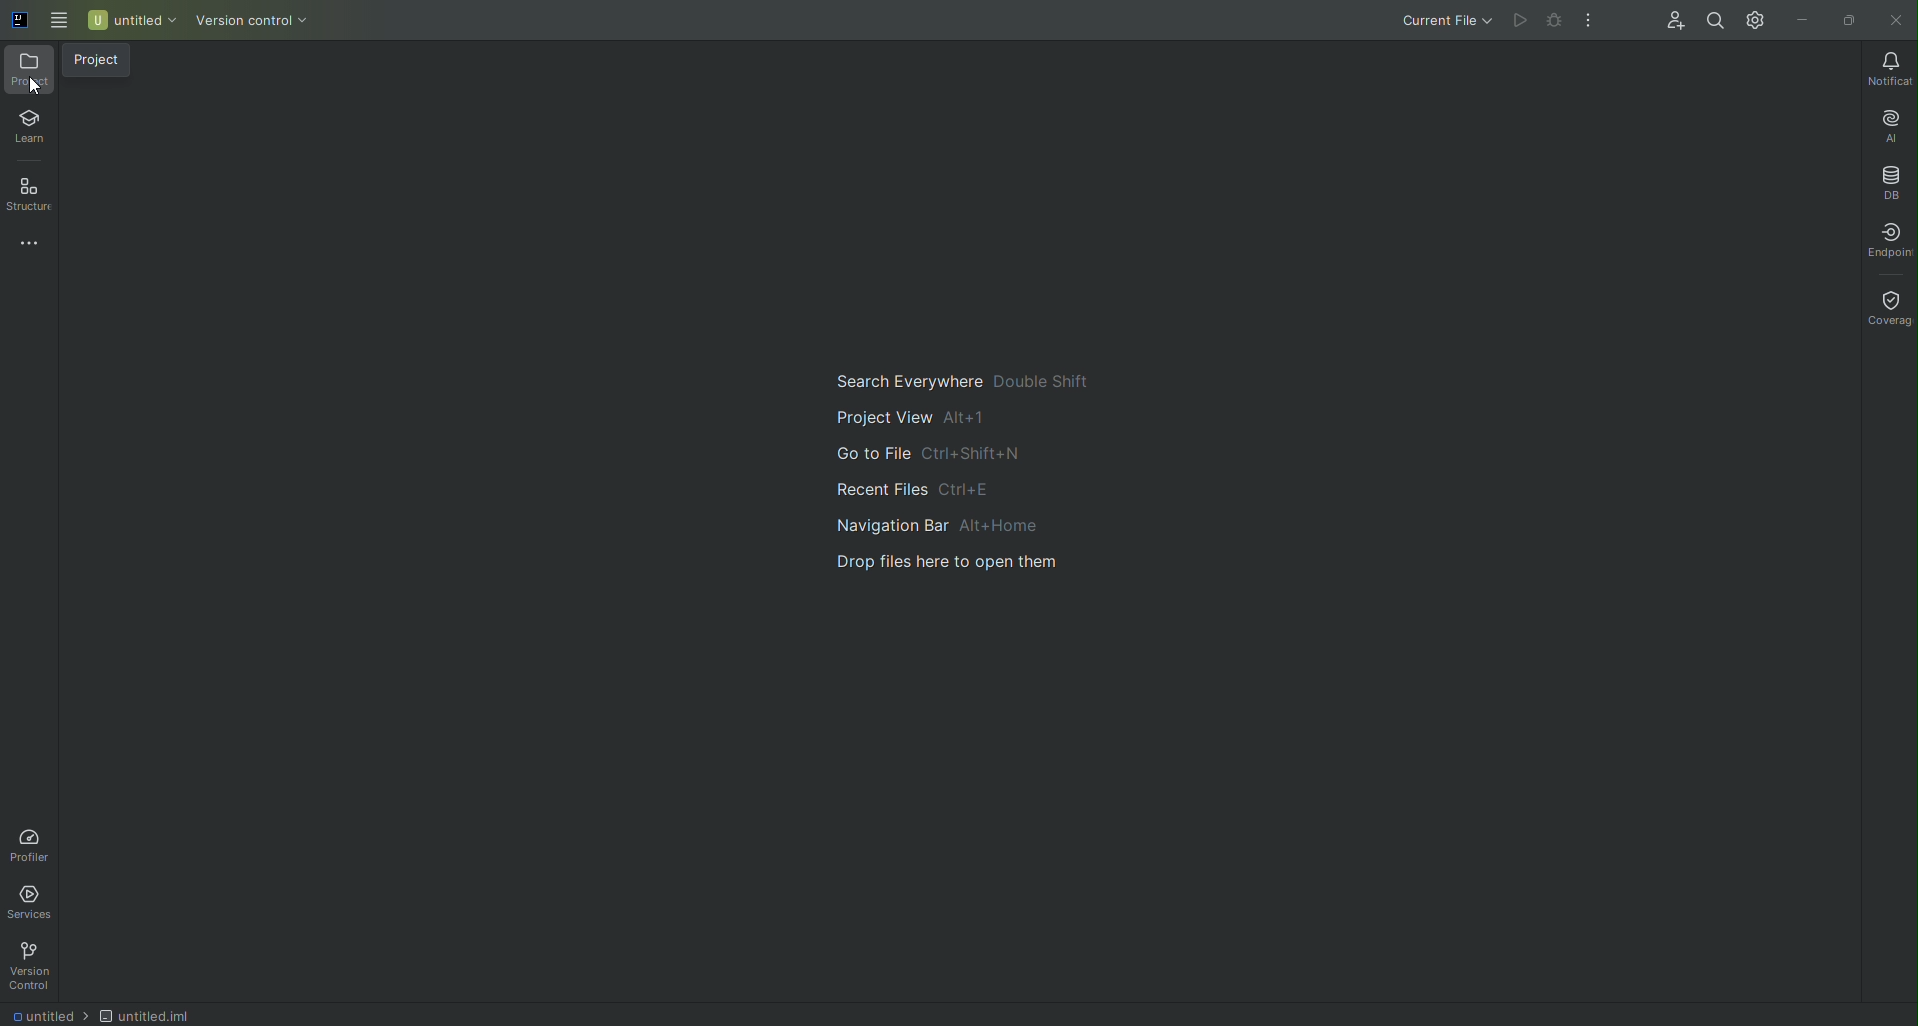 This screenshot has width=1918, height=1026. Describe the element at coordinates (1799, 19) in the screenshot. I see `Minimize` at that location.